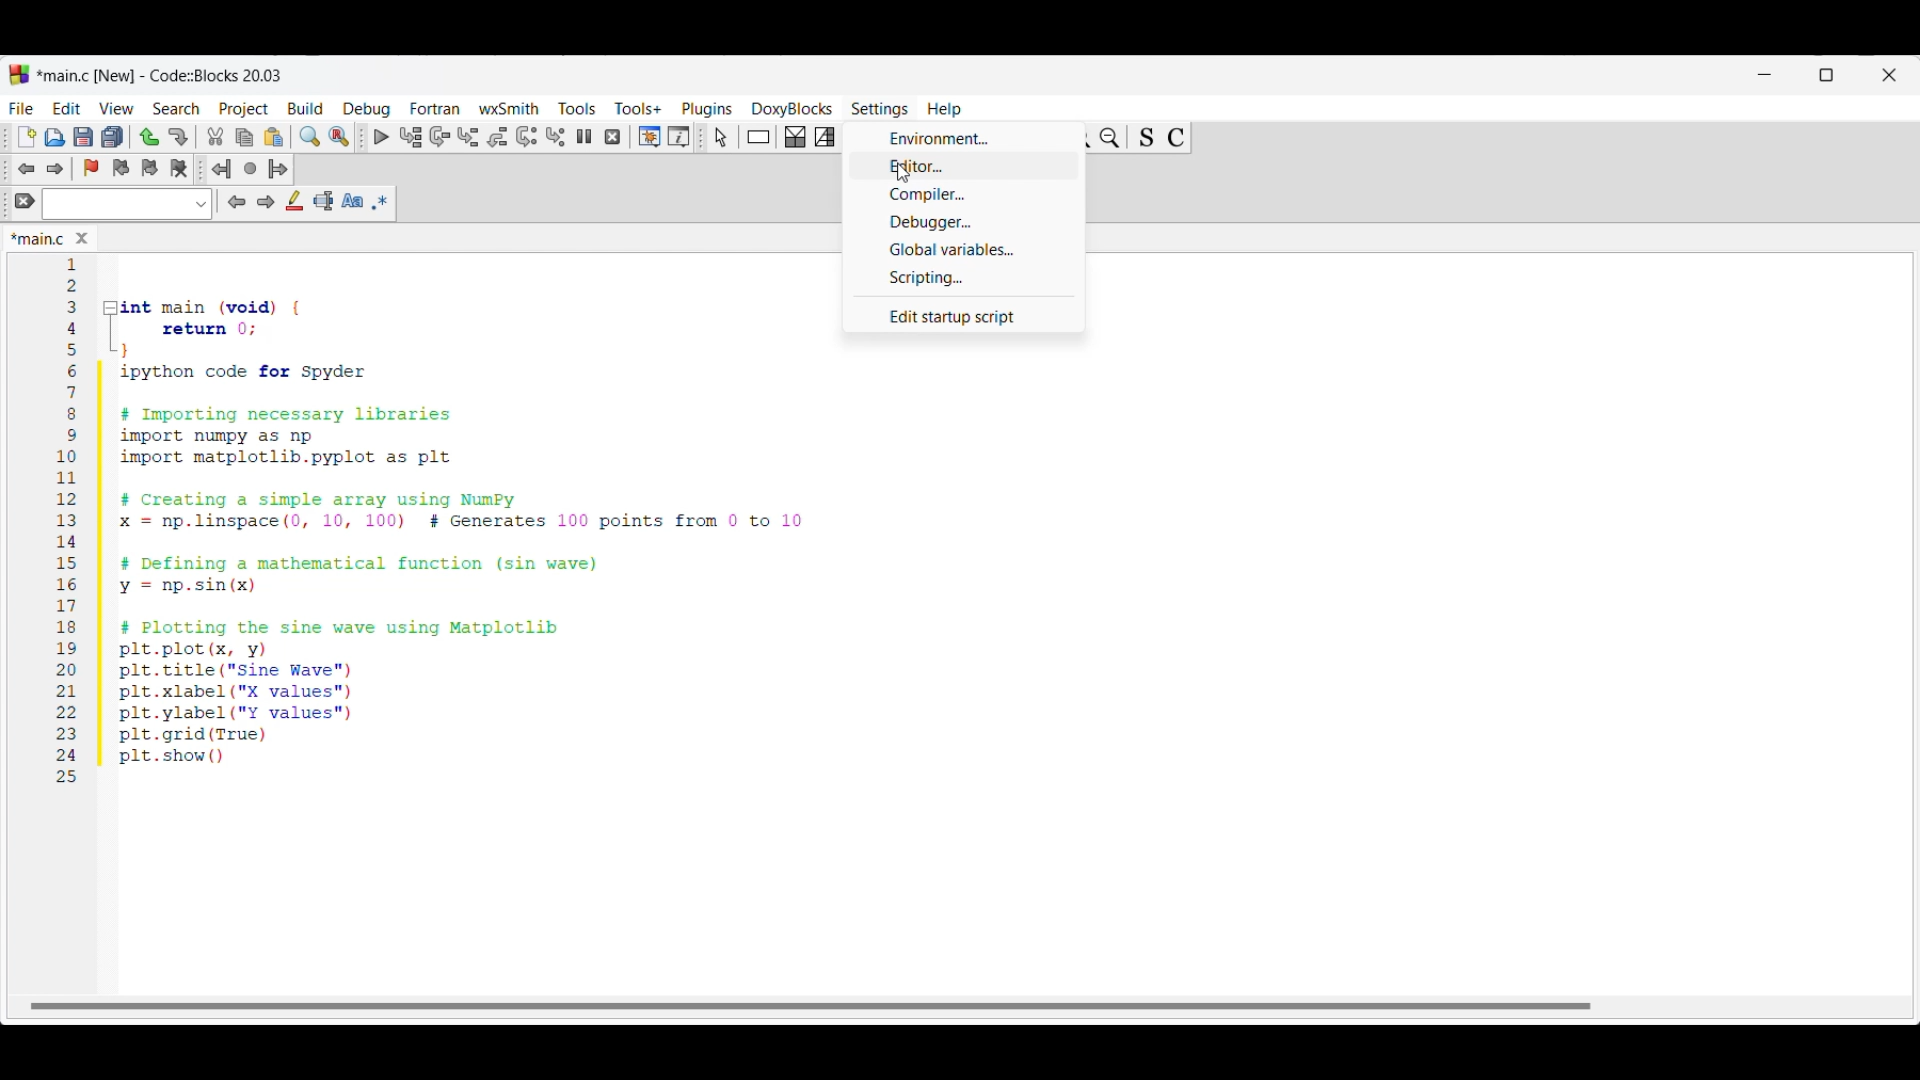 The height and width of the screenshot is (1080, 1920). I want to click on Save everything, so click(112, 136).